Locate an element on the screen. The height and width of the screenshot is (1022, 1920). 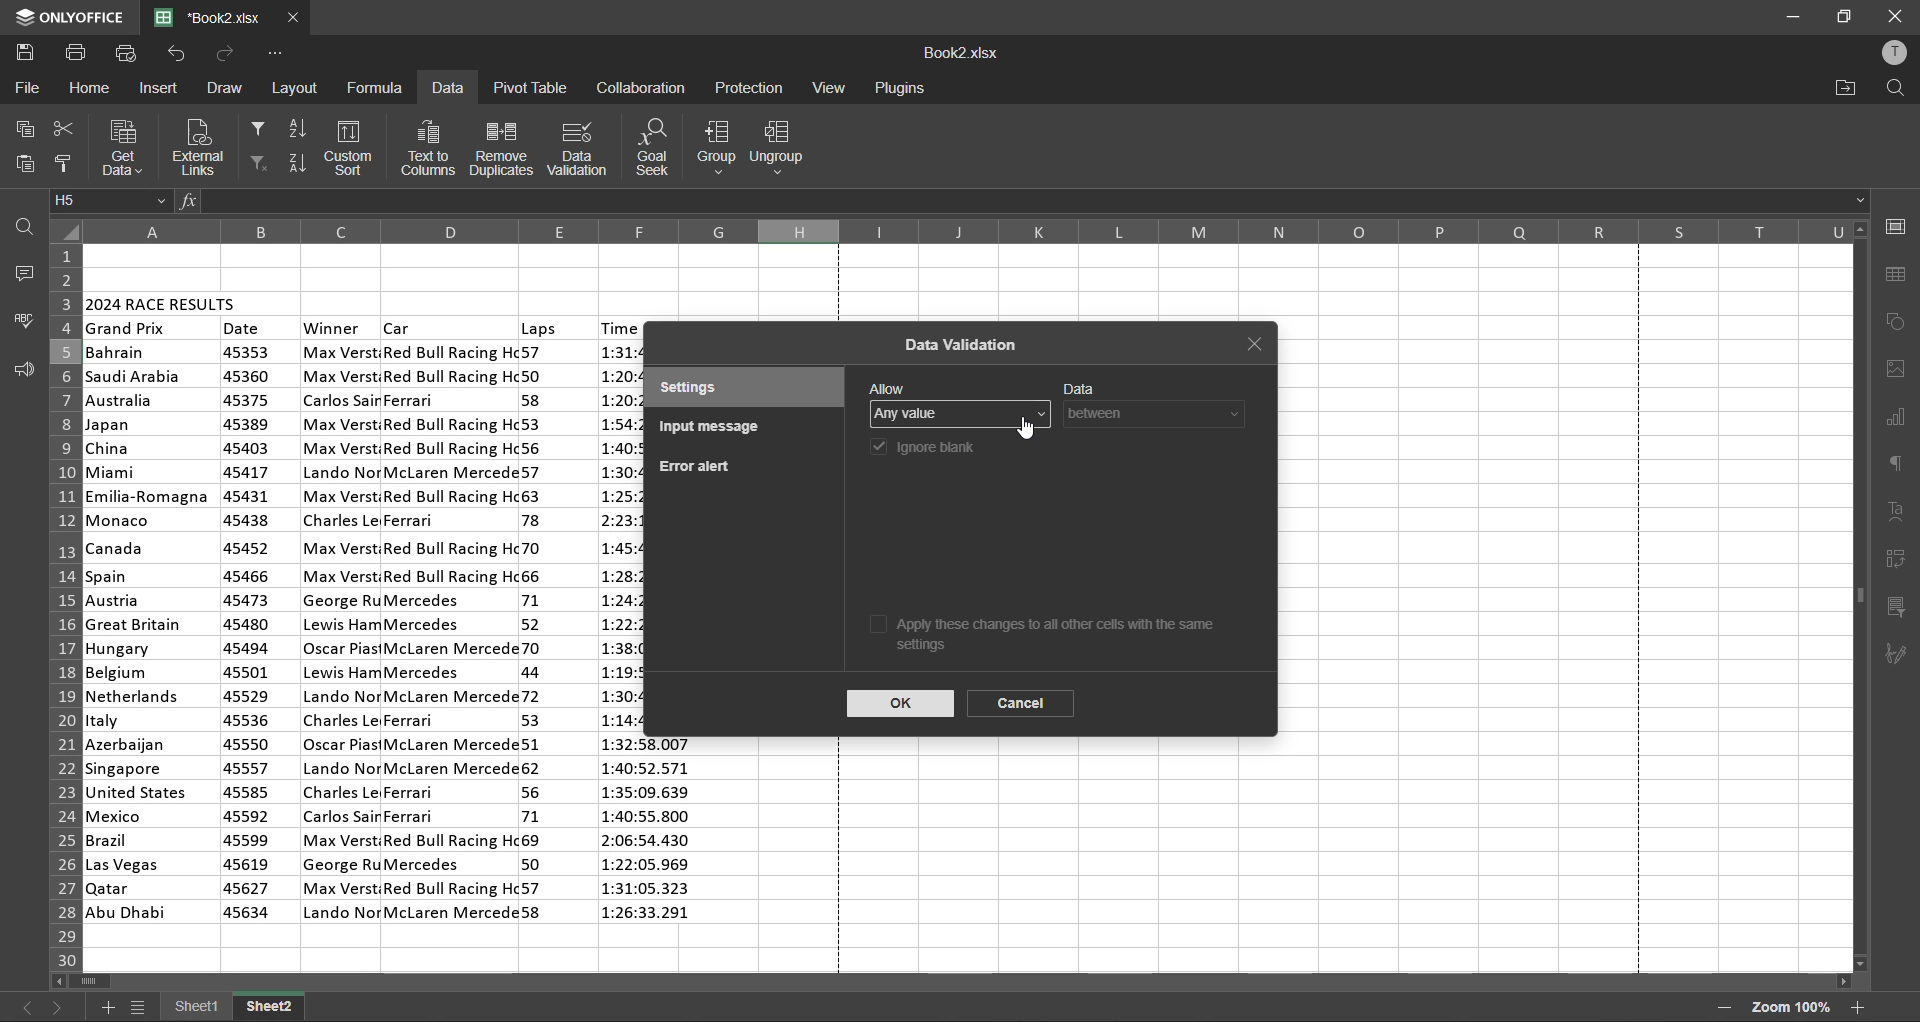
goal seek is located at coordinates (658, 145).